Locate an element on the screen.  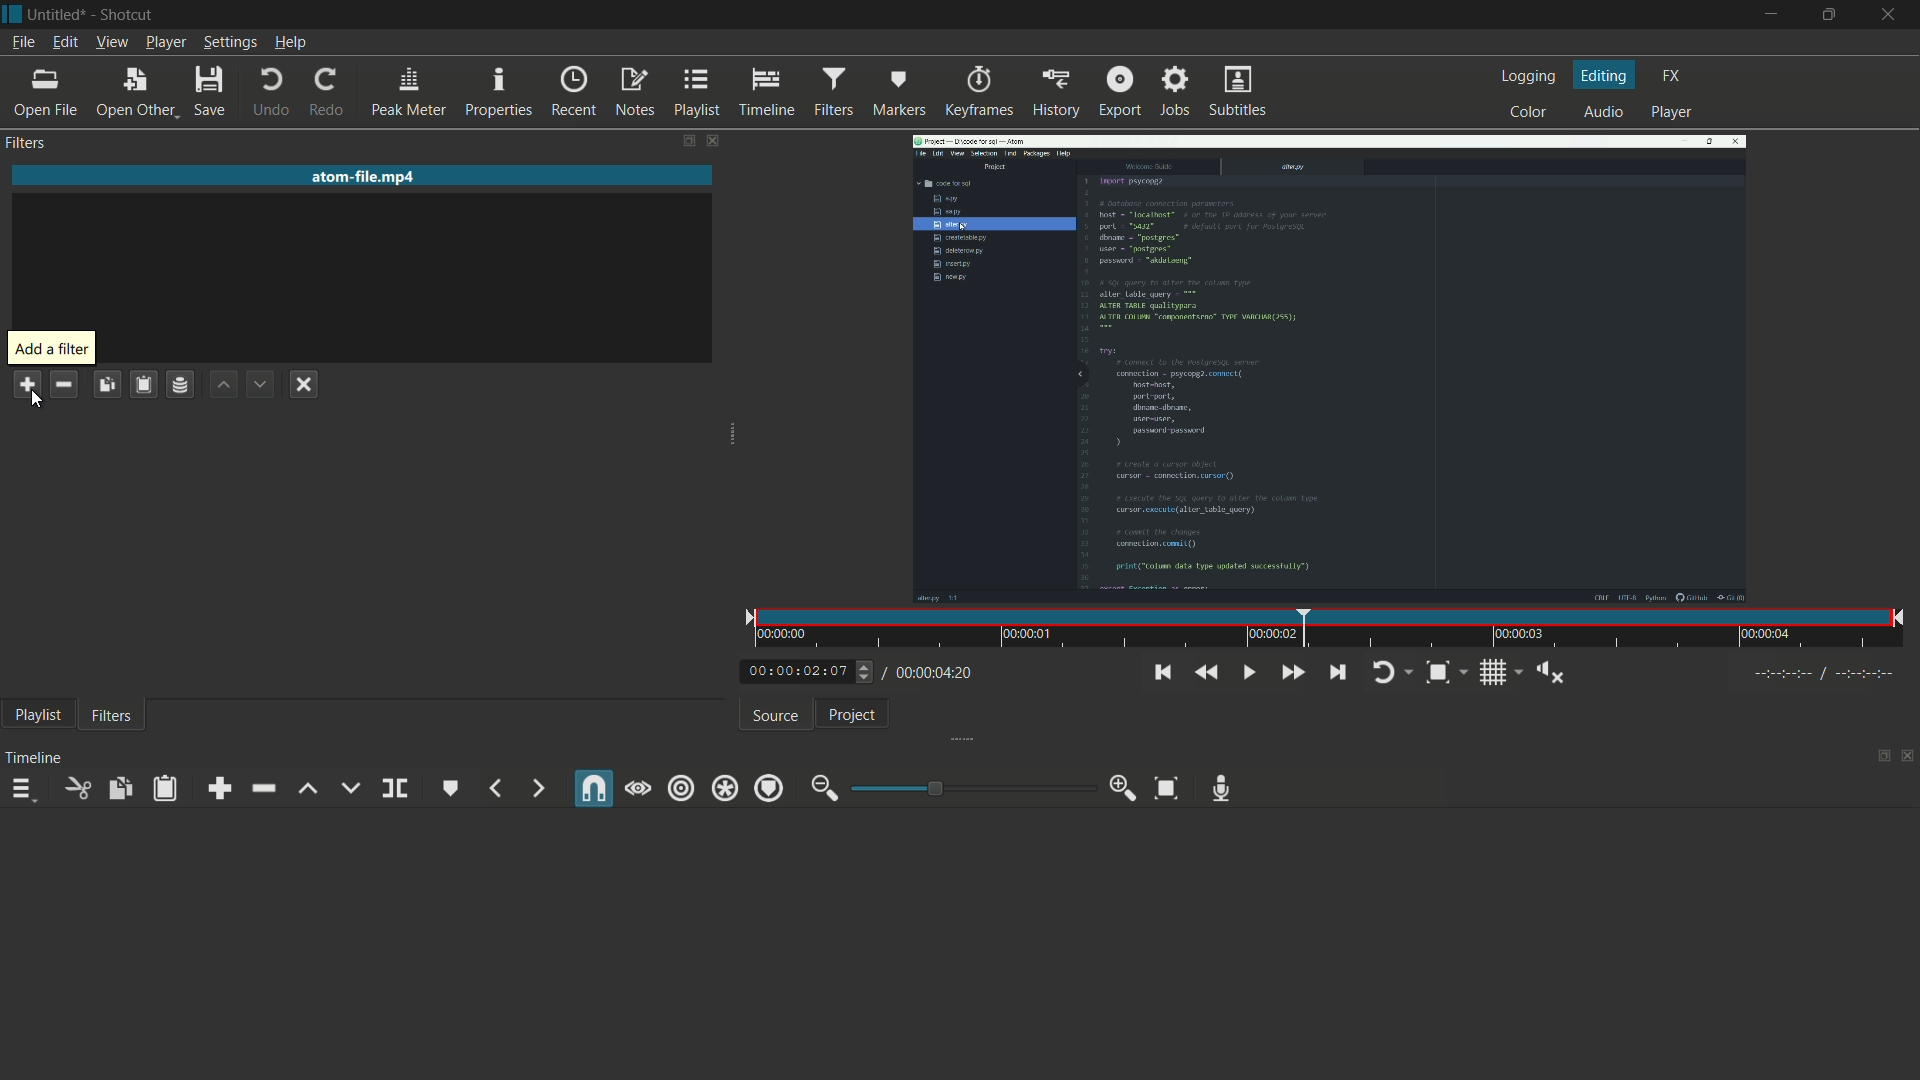
filters is located at coordinates (113, 714).